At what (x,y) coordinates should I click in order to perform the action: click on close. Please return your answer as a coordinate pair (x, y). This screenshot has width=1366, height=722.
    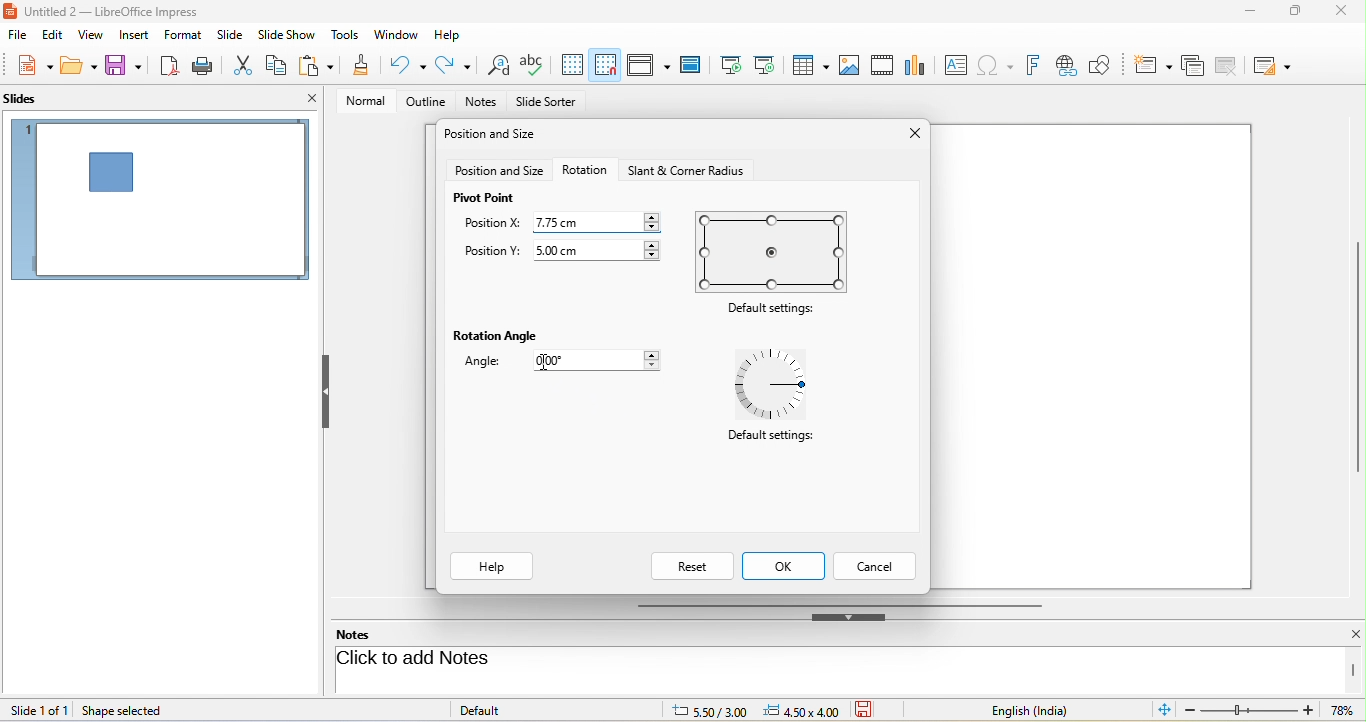
    Looking at the image, I should click on (911, 135).